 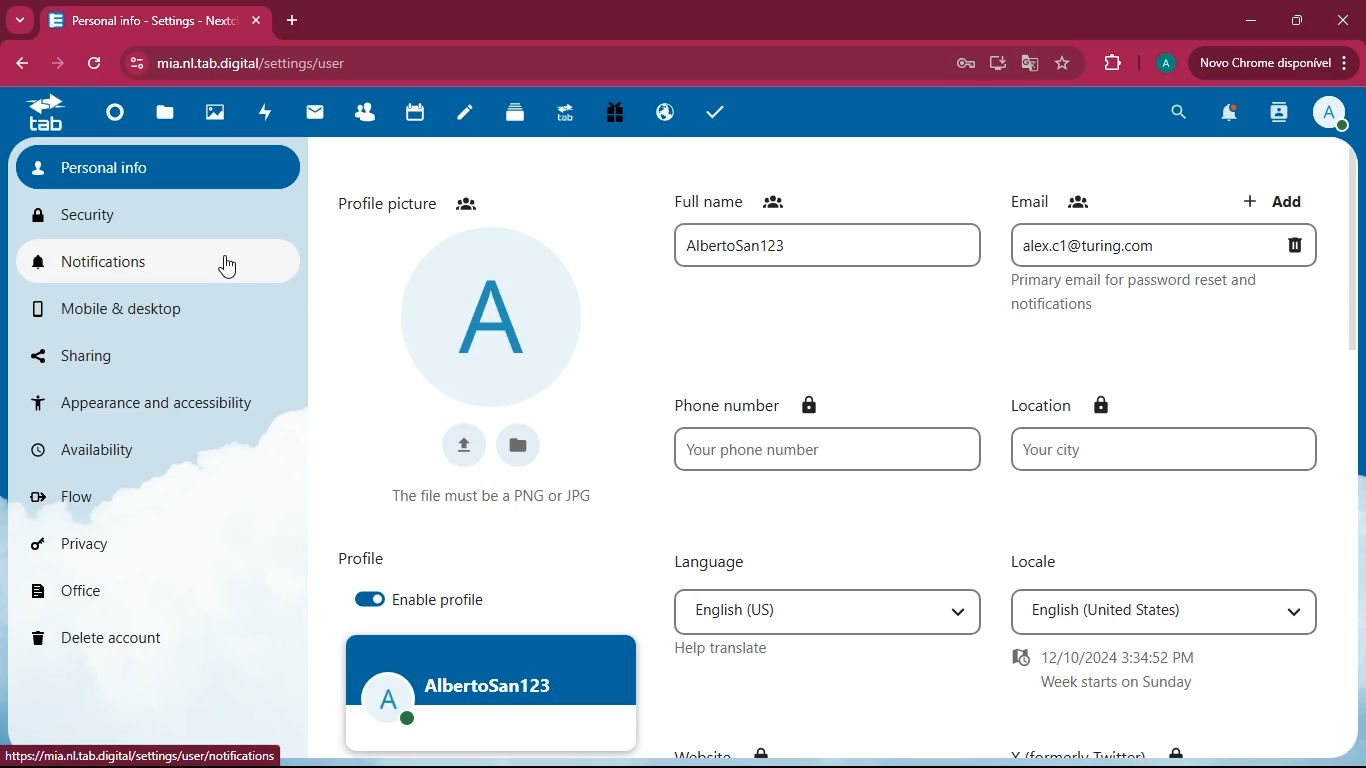 What do you see at coordinates (159, 167) in the screenshot?
I see `personal info` at bounding box center [159, 167].